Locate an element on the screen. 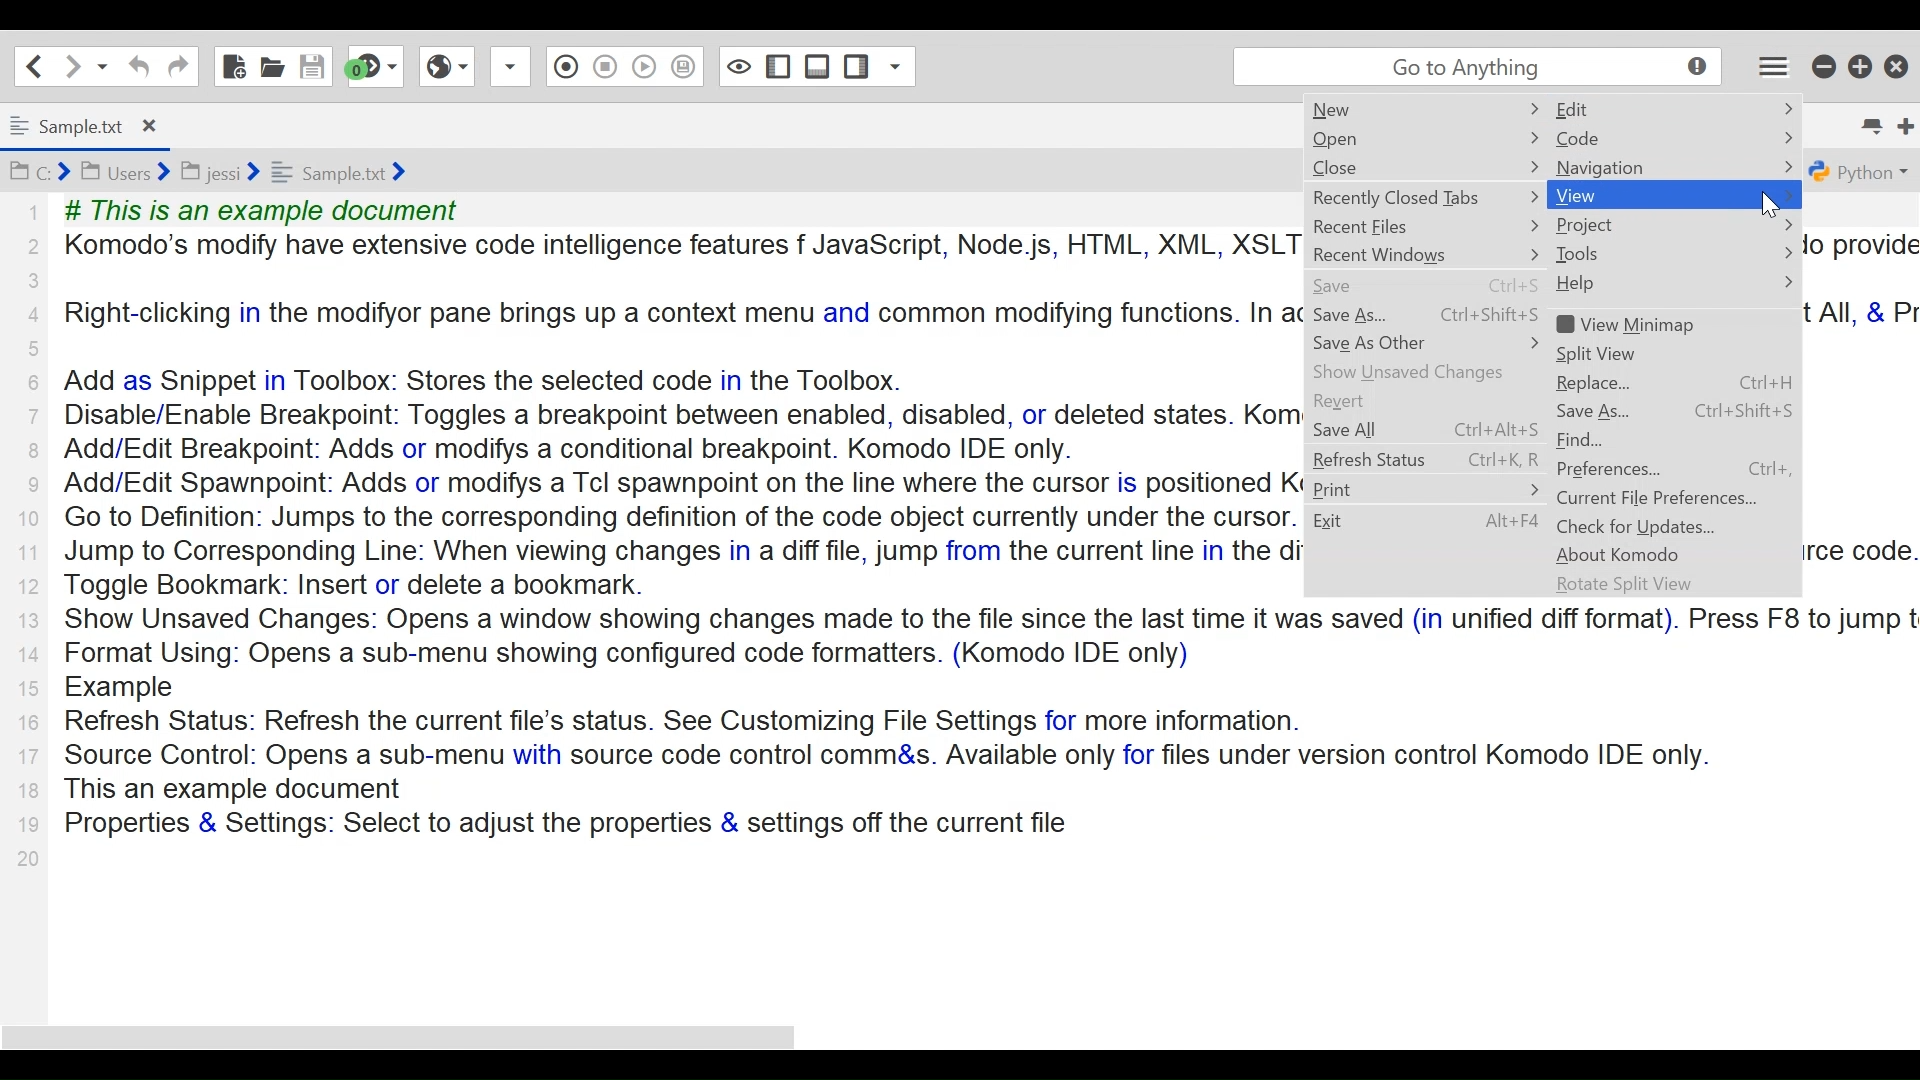 This screenshot has width=1920, height=1080. Code is located at coordinates (1617, 139).